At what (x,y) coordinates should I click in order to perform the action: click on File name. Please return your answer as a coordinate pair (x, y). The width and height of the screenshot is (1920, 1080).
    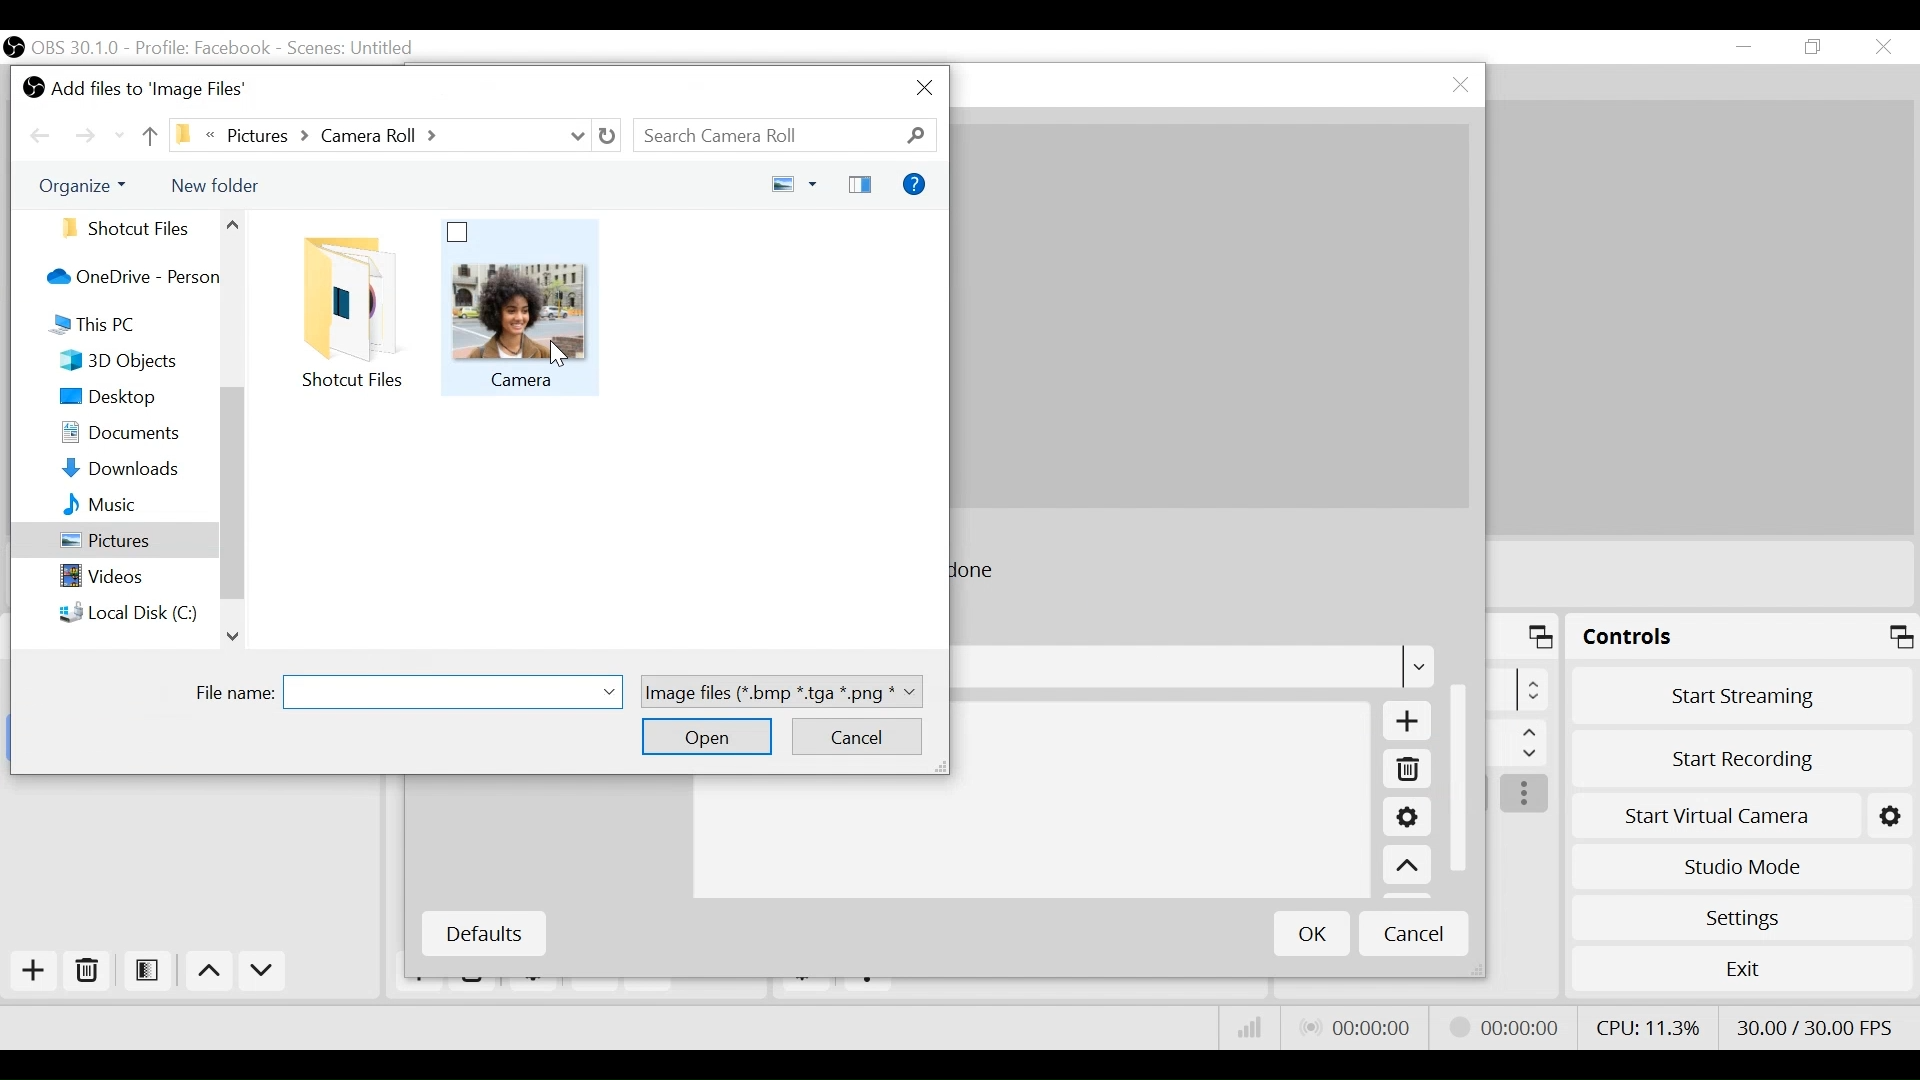
    Looking at the image, I should click on (412, 690).